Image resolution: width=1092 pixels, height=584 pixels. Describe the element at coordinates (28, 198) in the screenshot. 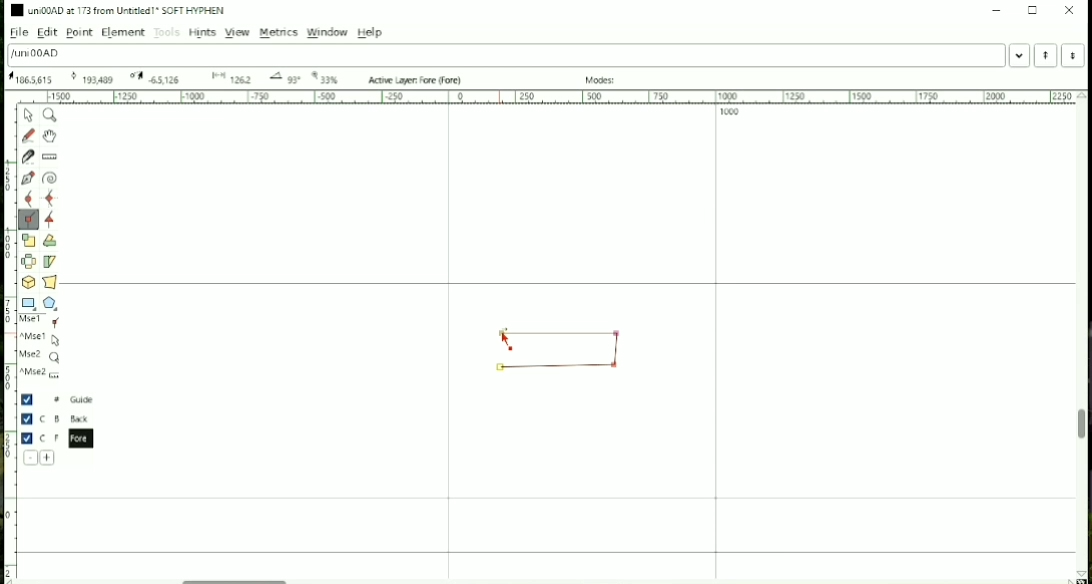

I see `Add a curve point` at that location.